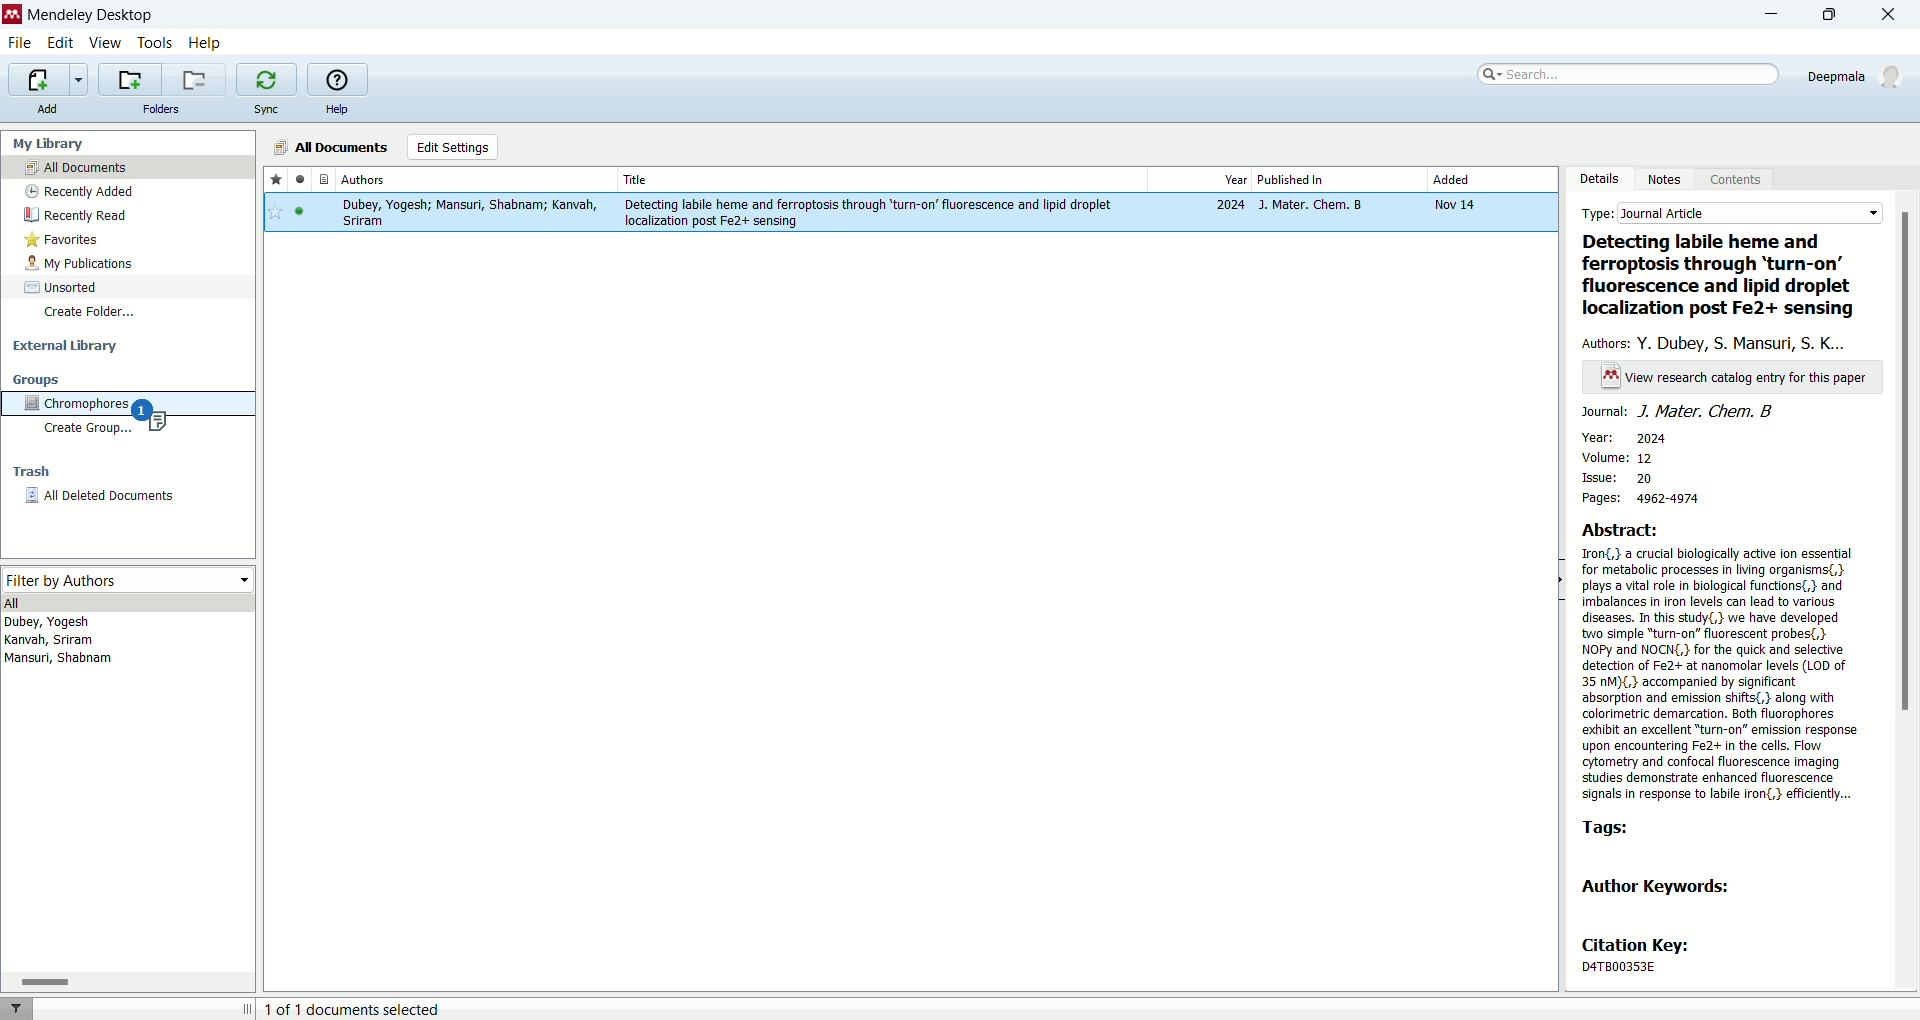 The width and height of the screenshot is (1920, 1020). I want to click on horizontal scroll bar, so click(127, 982).